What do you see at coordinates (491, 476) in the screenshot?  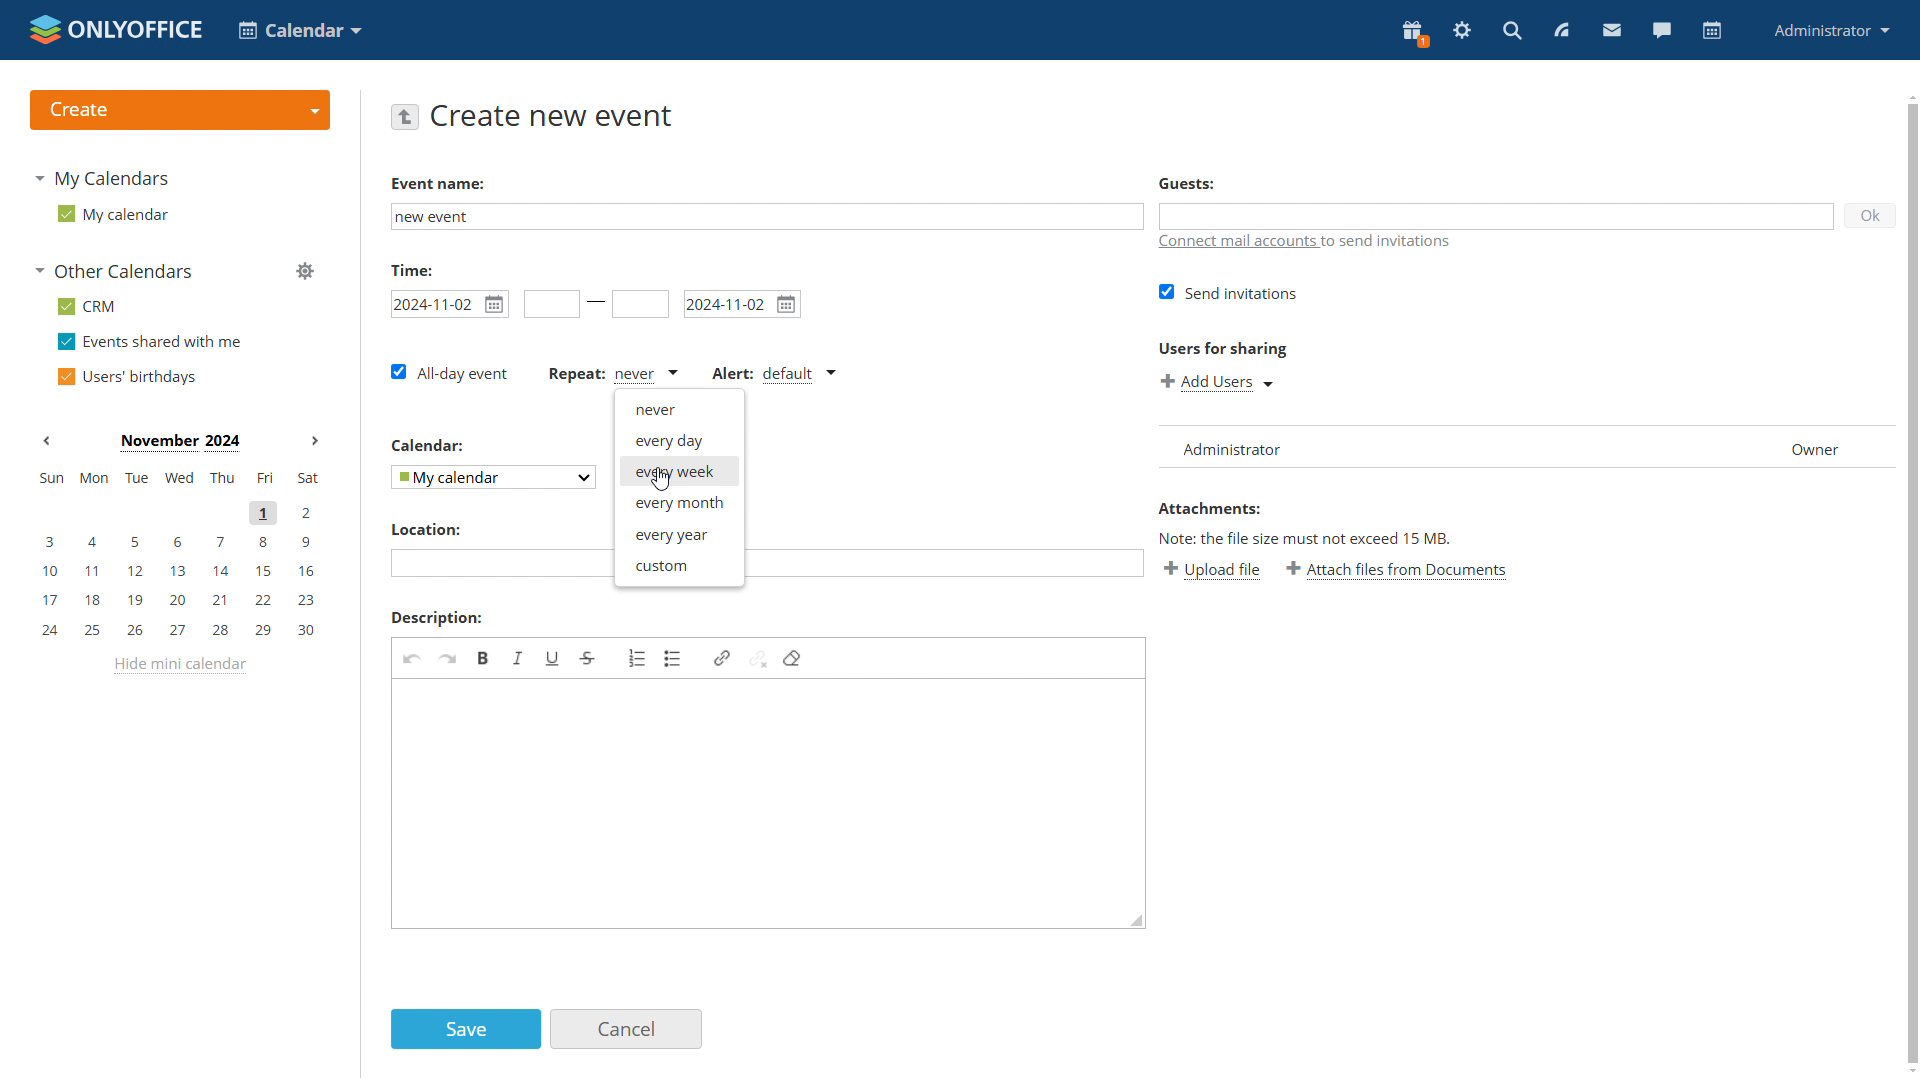 I see `select calendar` at bounding box center [491, 476].